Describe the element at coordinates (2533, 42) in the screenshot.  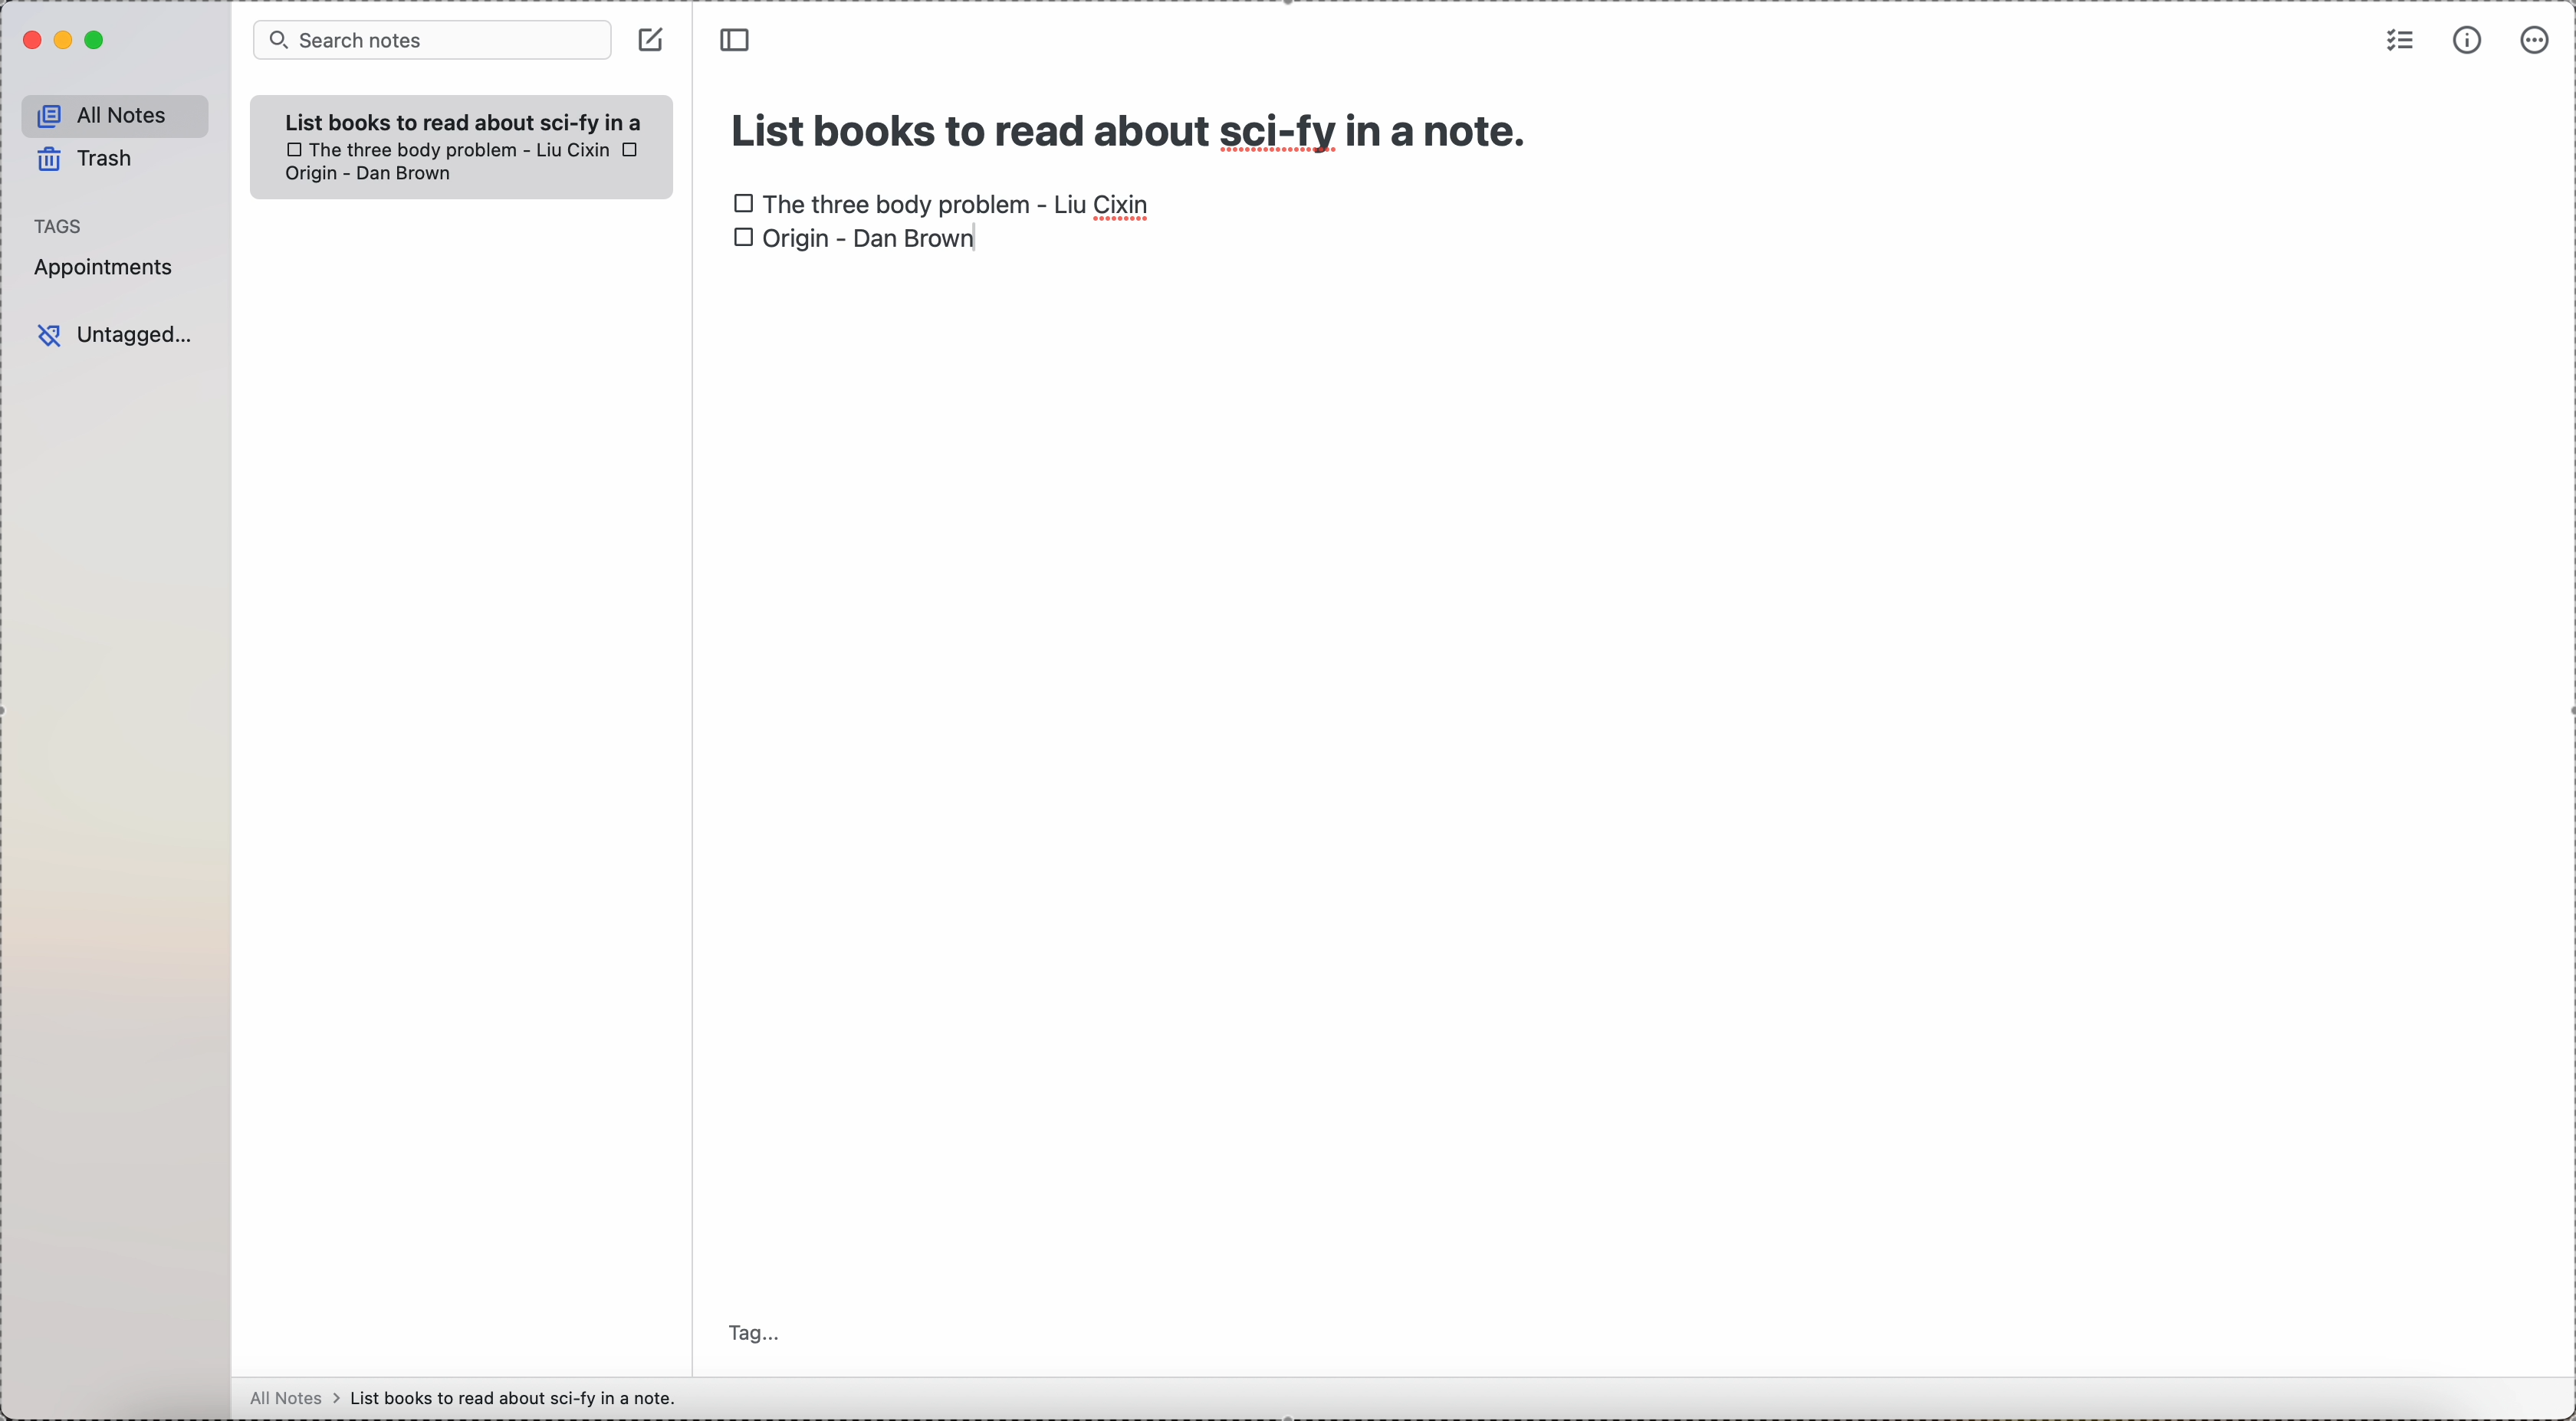
I see `more options` at that location.